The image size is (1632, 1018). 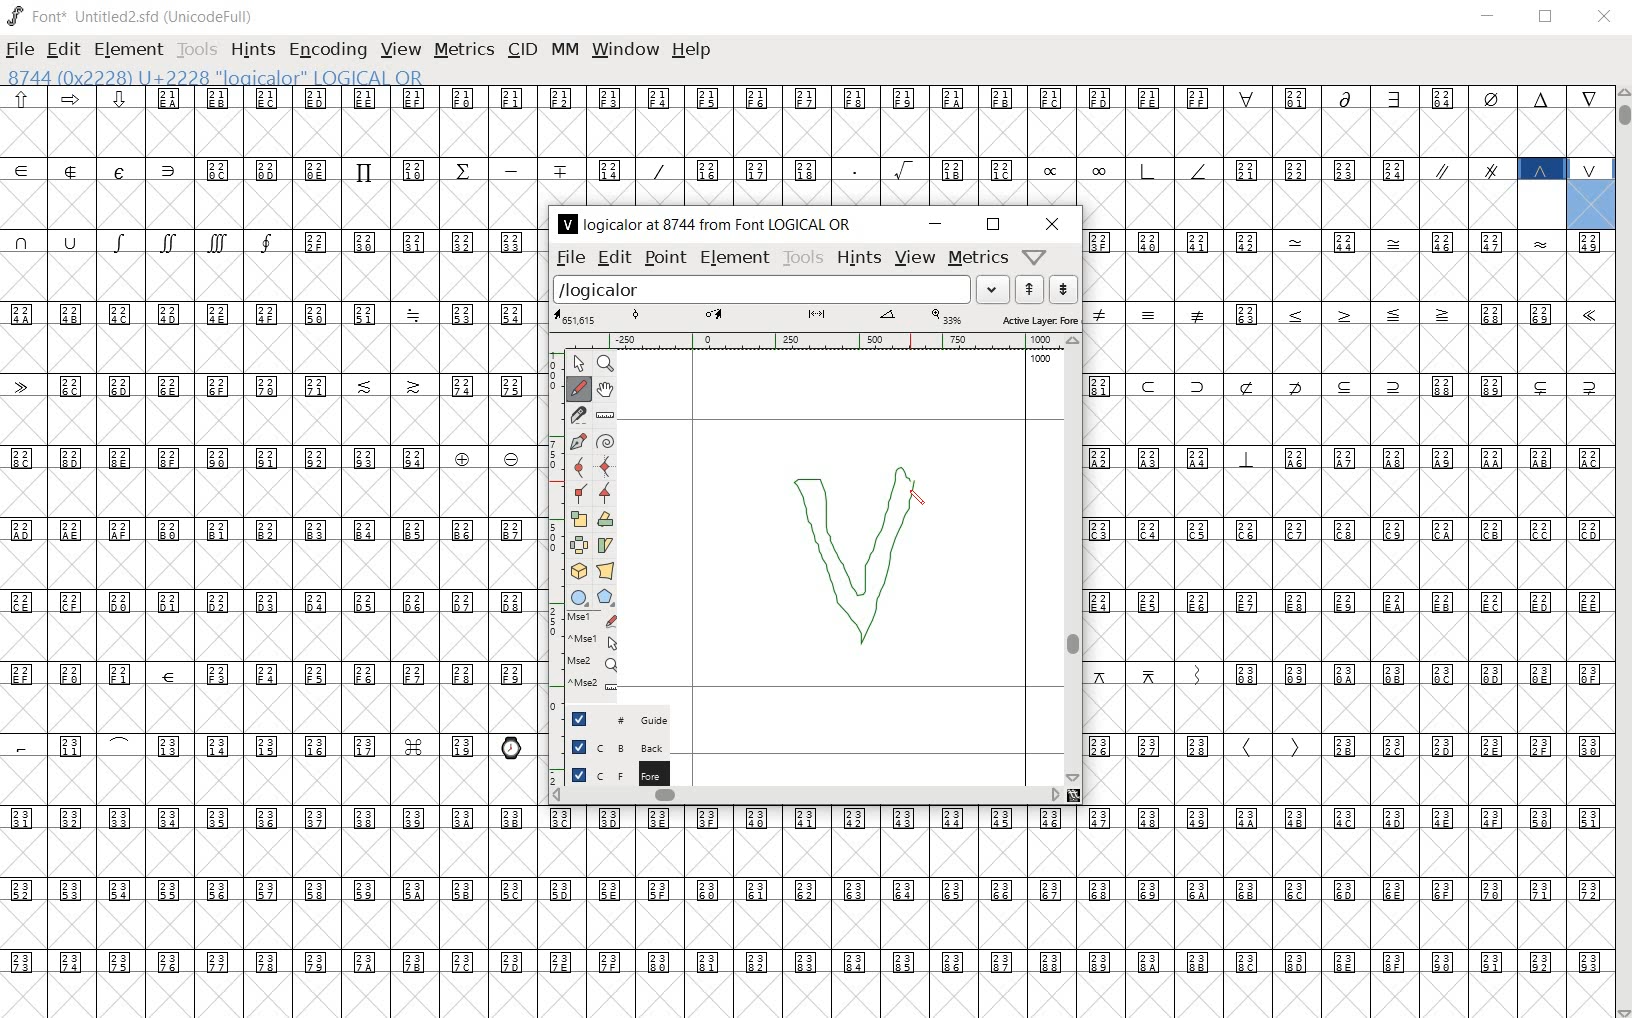 What do you see at coordinates (64, 49) in the screenshot?
I see `edit` at bounding box center [64, 49].